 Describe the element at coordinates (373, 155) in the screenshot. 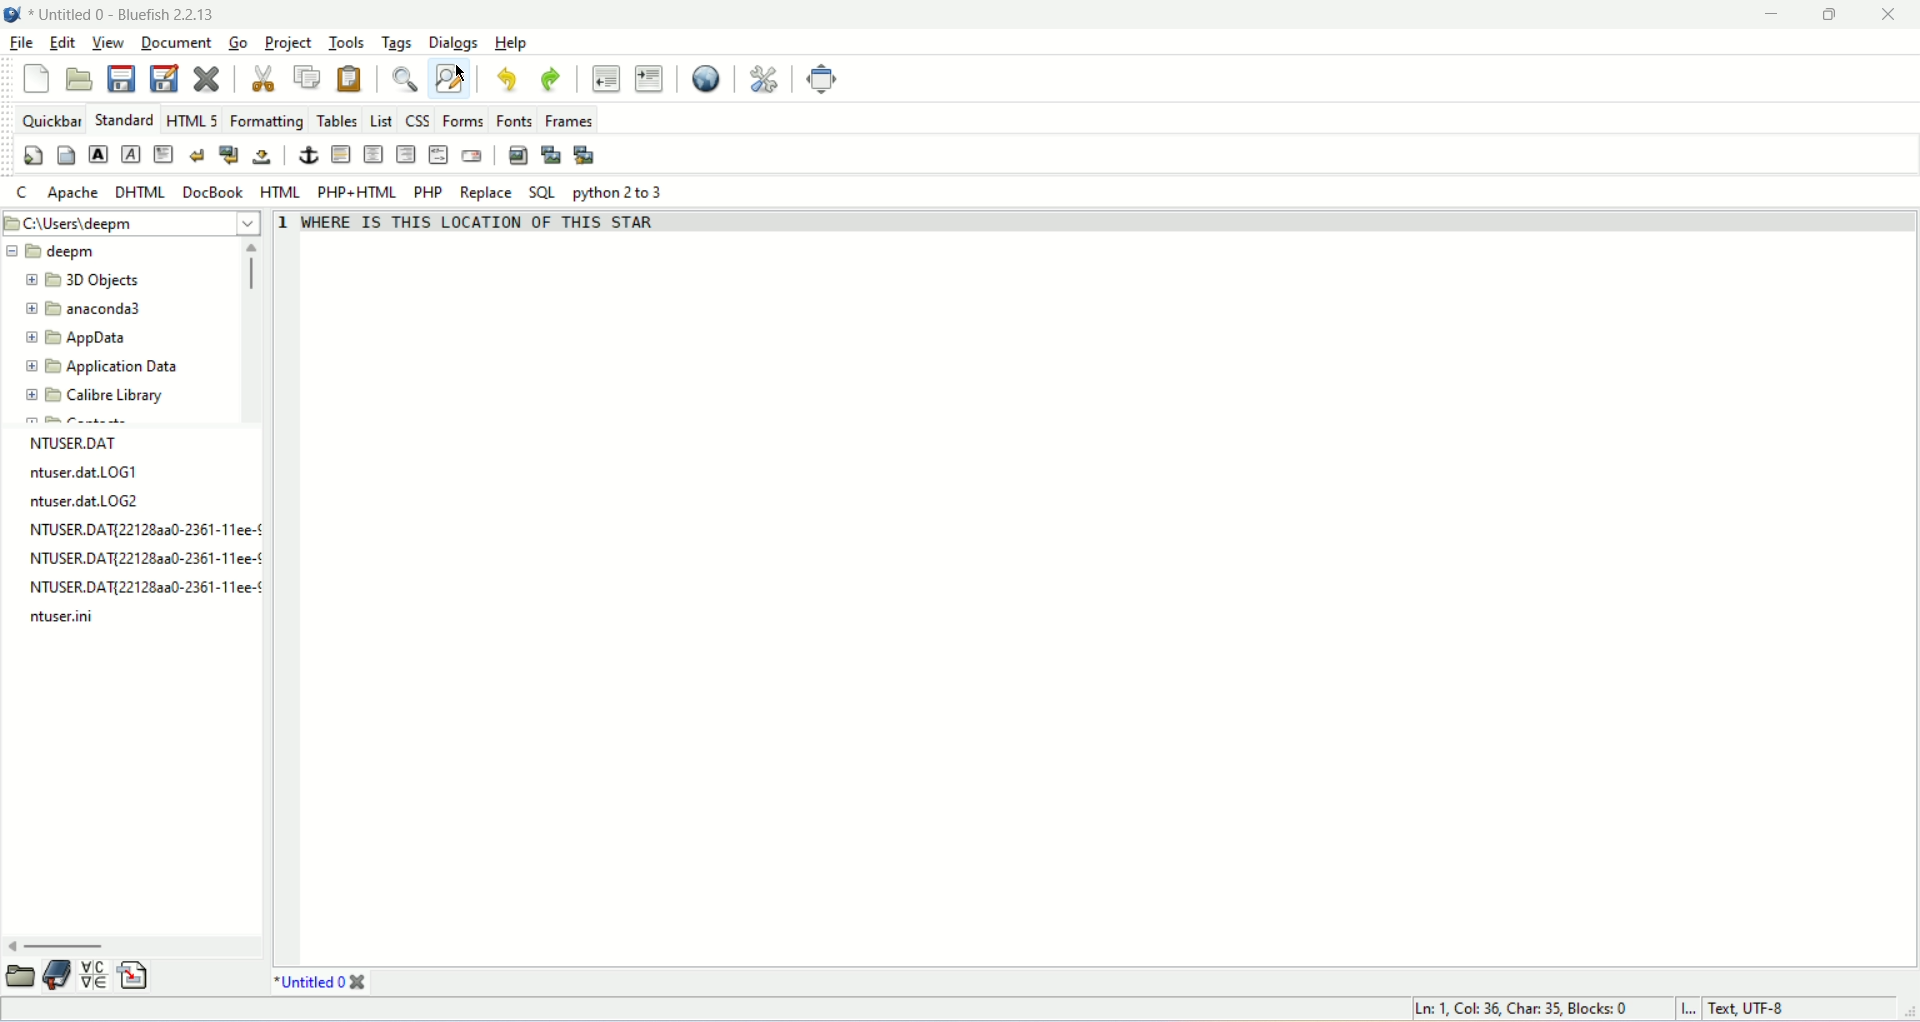

I see `center` at that location.